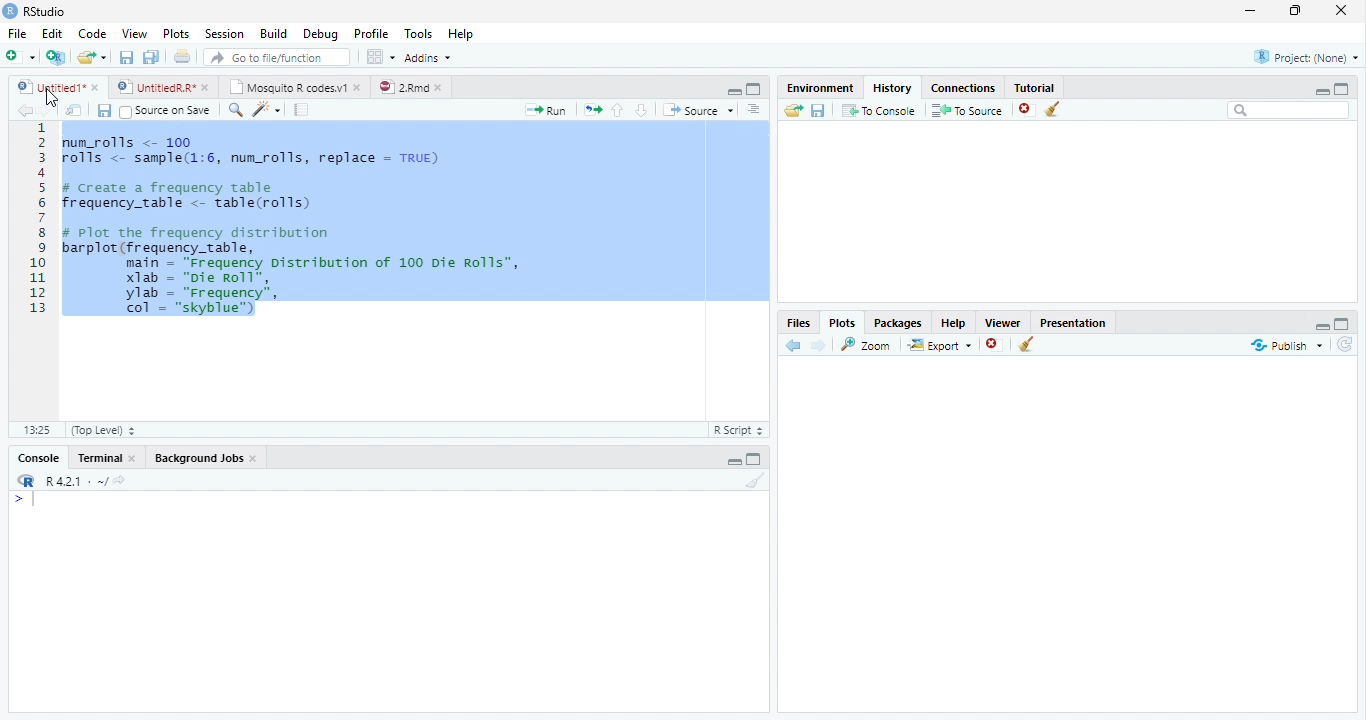 This screenshot has height=720, width=1366. What do you see at coordinates (321, 33) in the screenshot?
I see `Debug` at bounding box center [321, 33].